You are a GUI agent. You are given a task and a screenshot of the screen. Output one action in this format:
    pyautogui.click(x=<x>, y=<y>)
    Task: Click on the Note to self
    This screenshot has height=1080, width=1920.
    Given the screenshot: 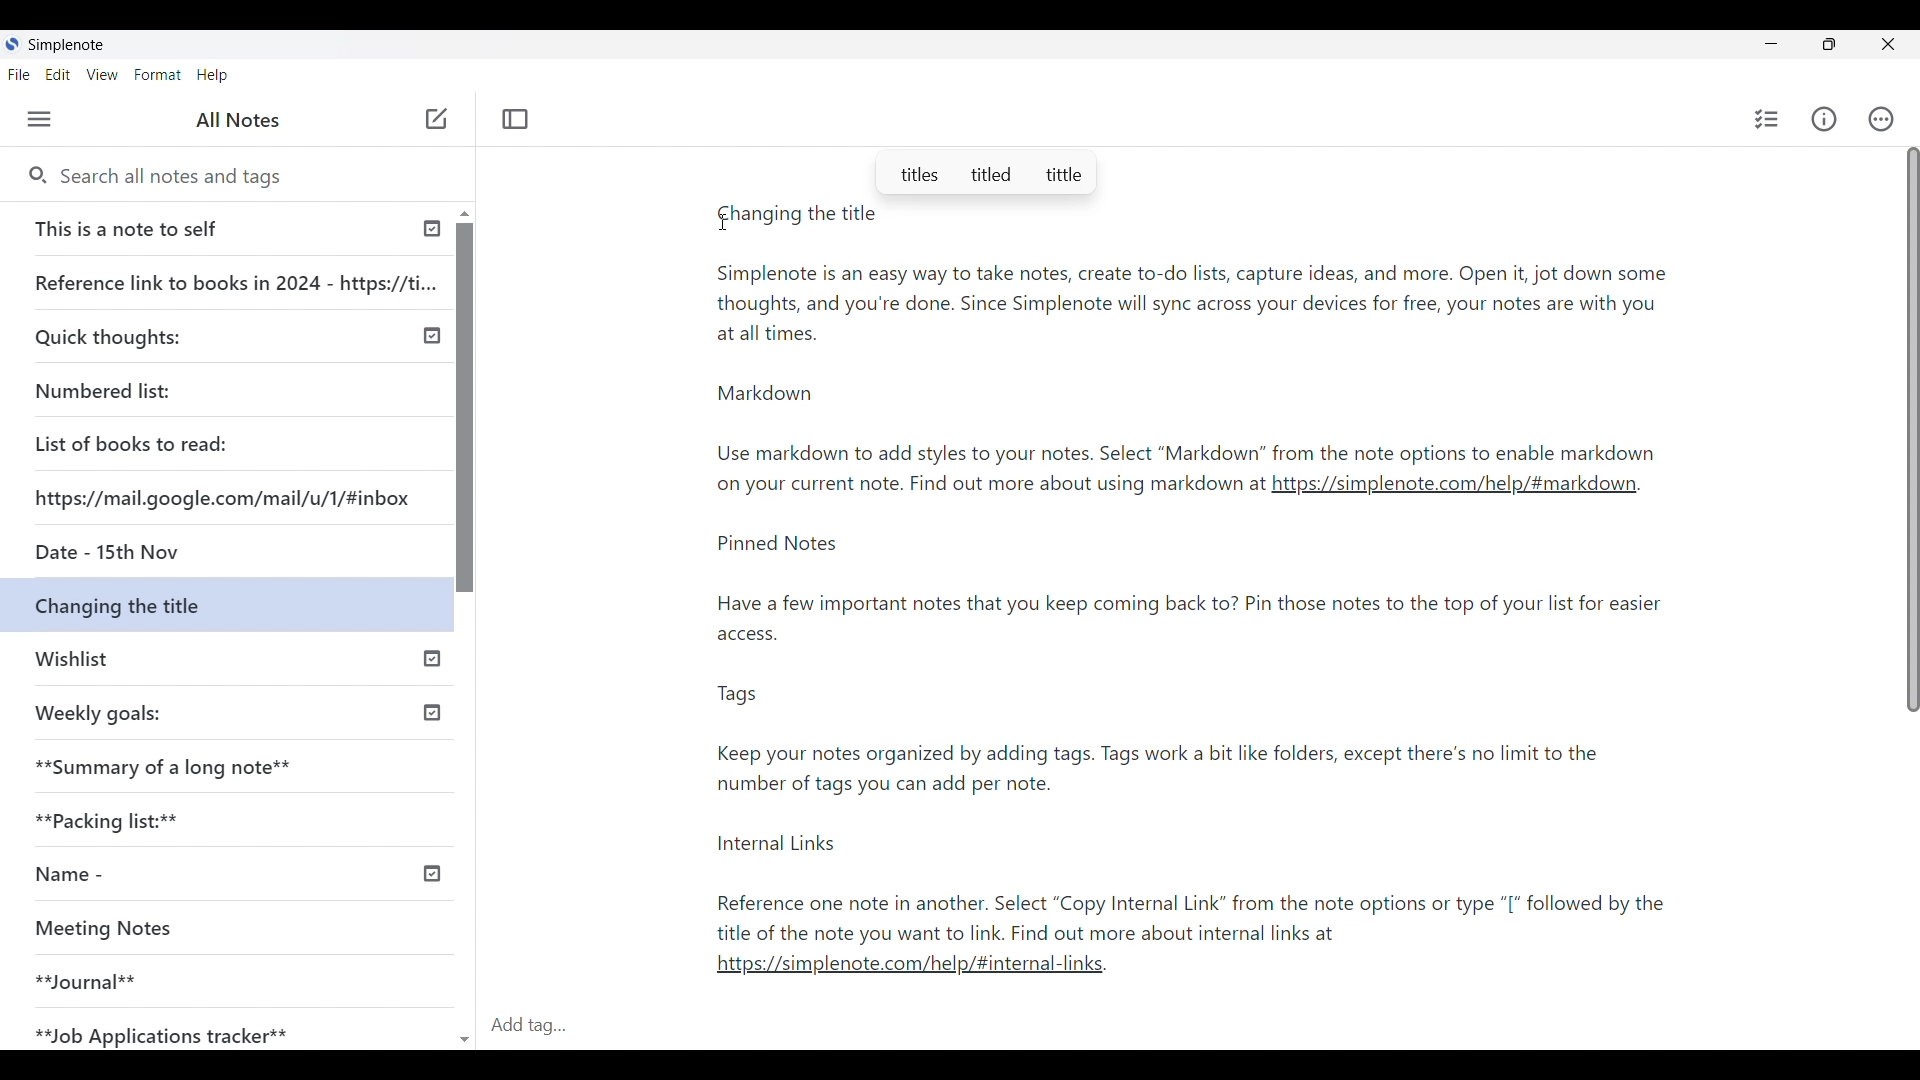 What is the action you would take?
    pyautogui.click(x=130, y=228)
    